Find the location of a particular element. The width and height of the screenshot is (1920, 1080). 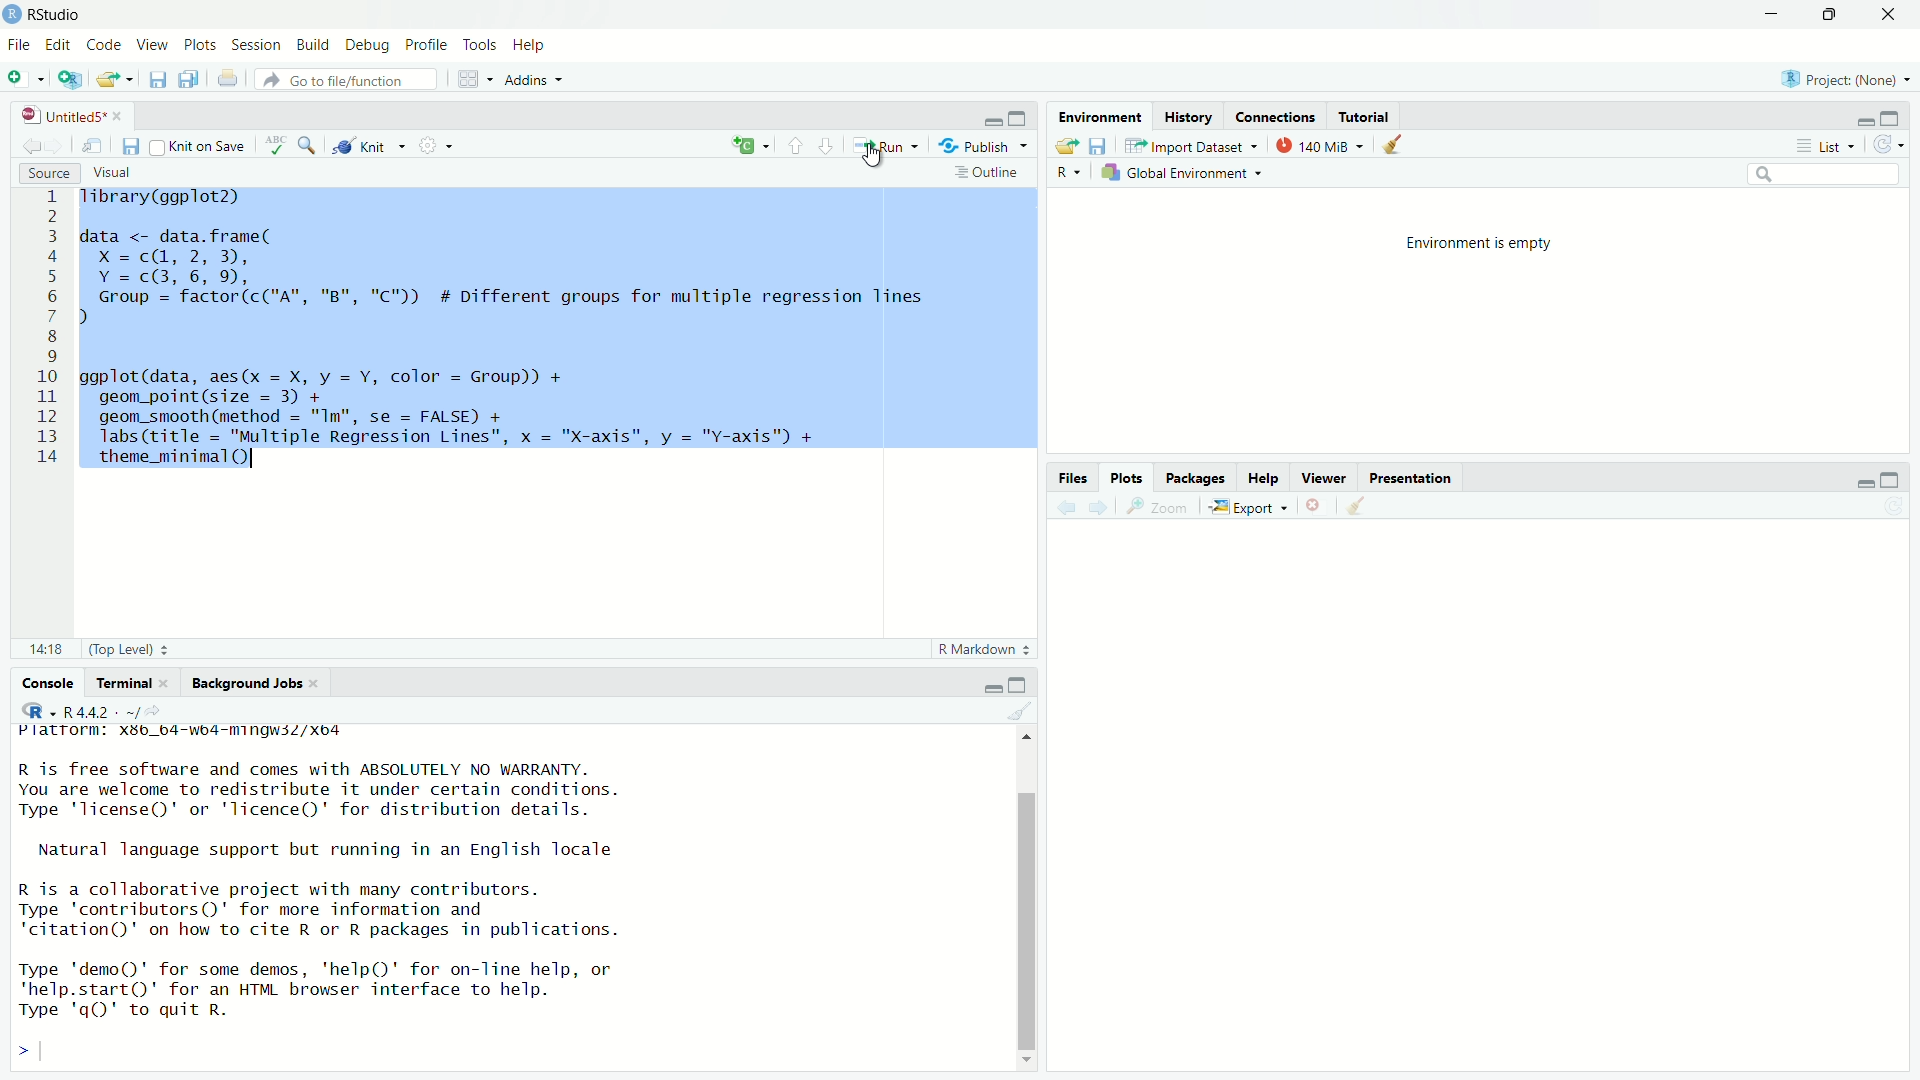

search is located at coordinates (1835, 173).